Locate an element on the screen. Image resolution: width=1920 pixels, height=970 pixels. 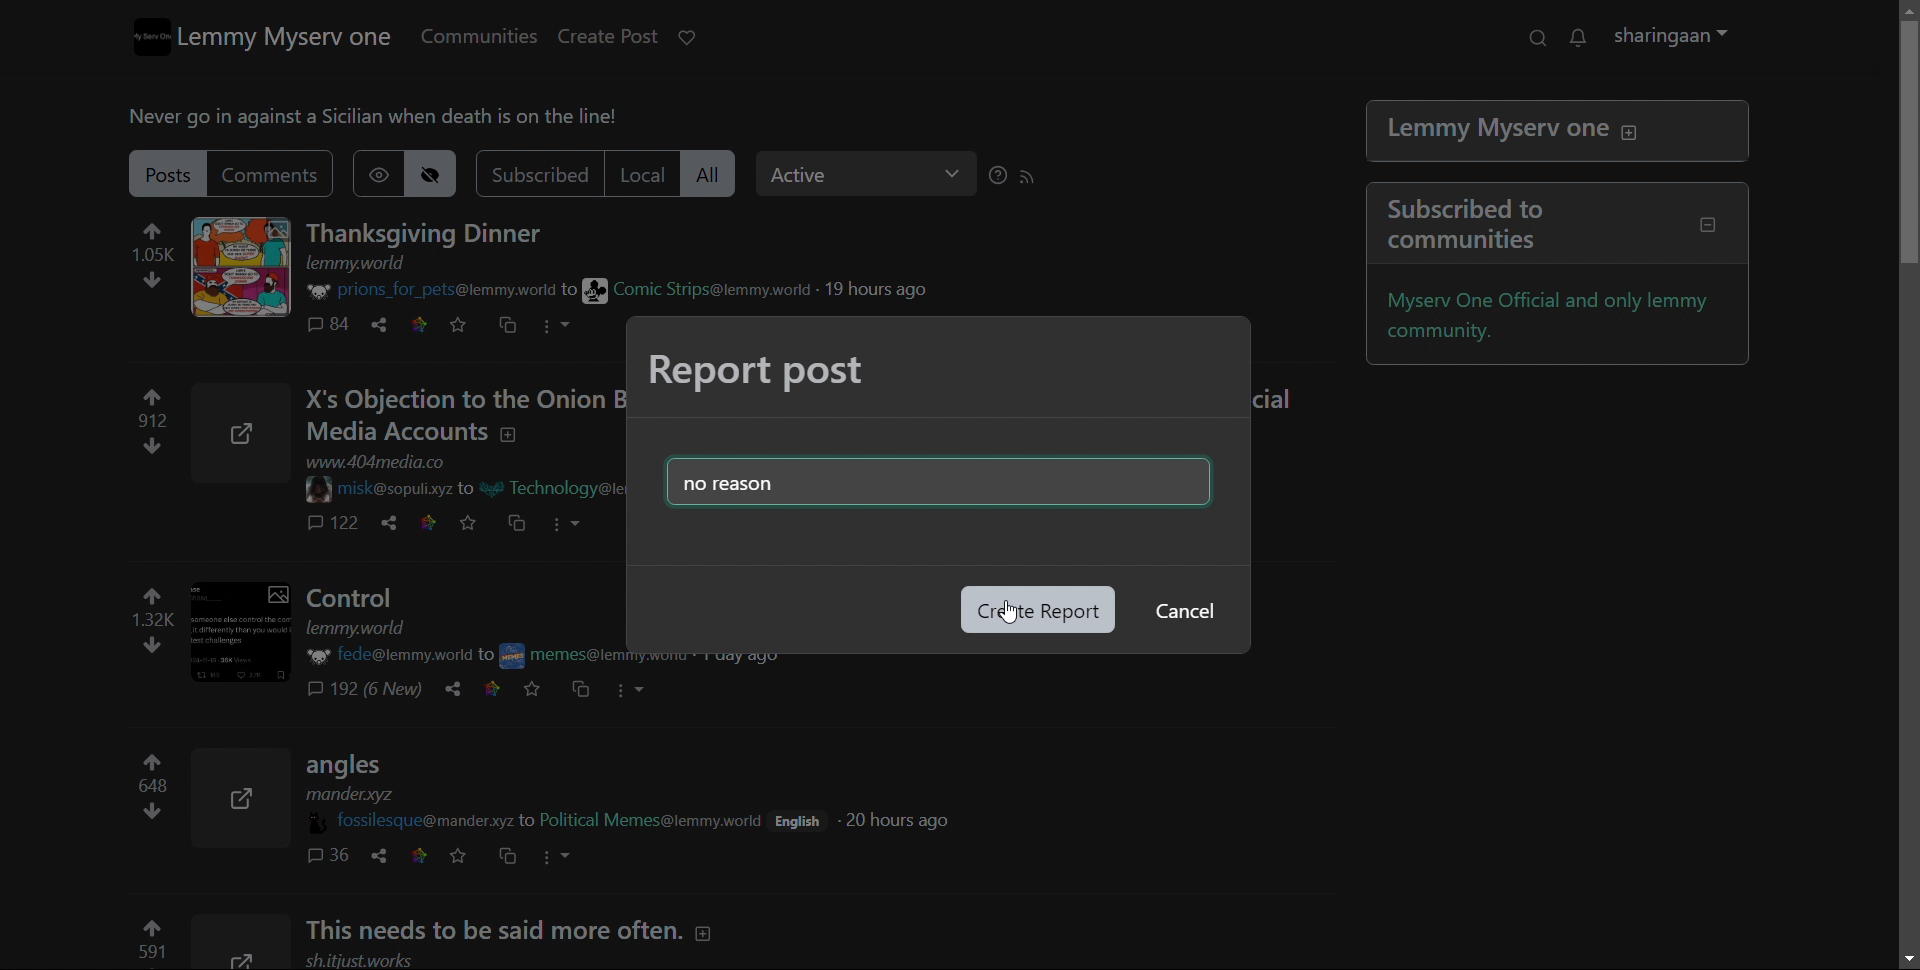
Expand here with this image is located at coordinates (243, 943).